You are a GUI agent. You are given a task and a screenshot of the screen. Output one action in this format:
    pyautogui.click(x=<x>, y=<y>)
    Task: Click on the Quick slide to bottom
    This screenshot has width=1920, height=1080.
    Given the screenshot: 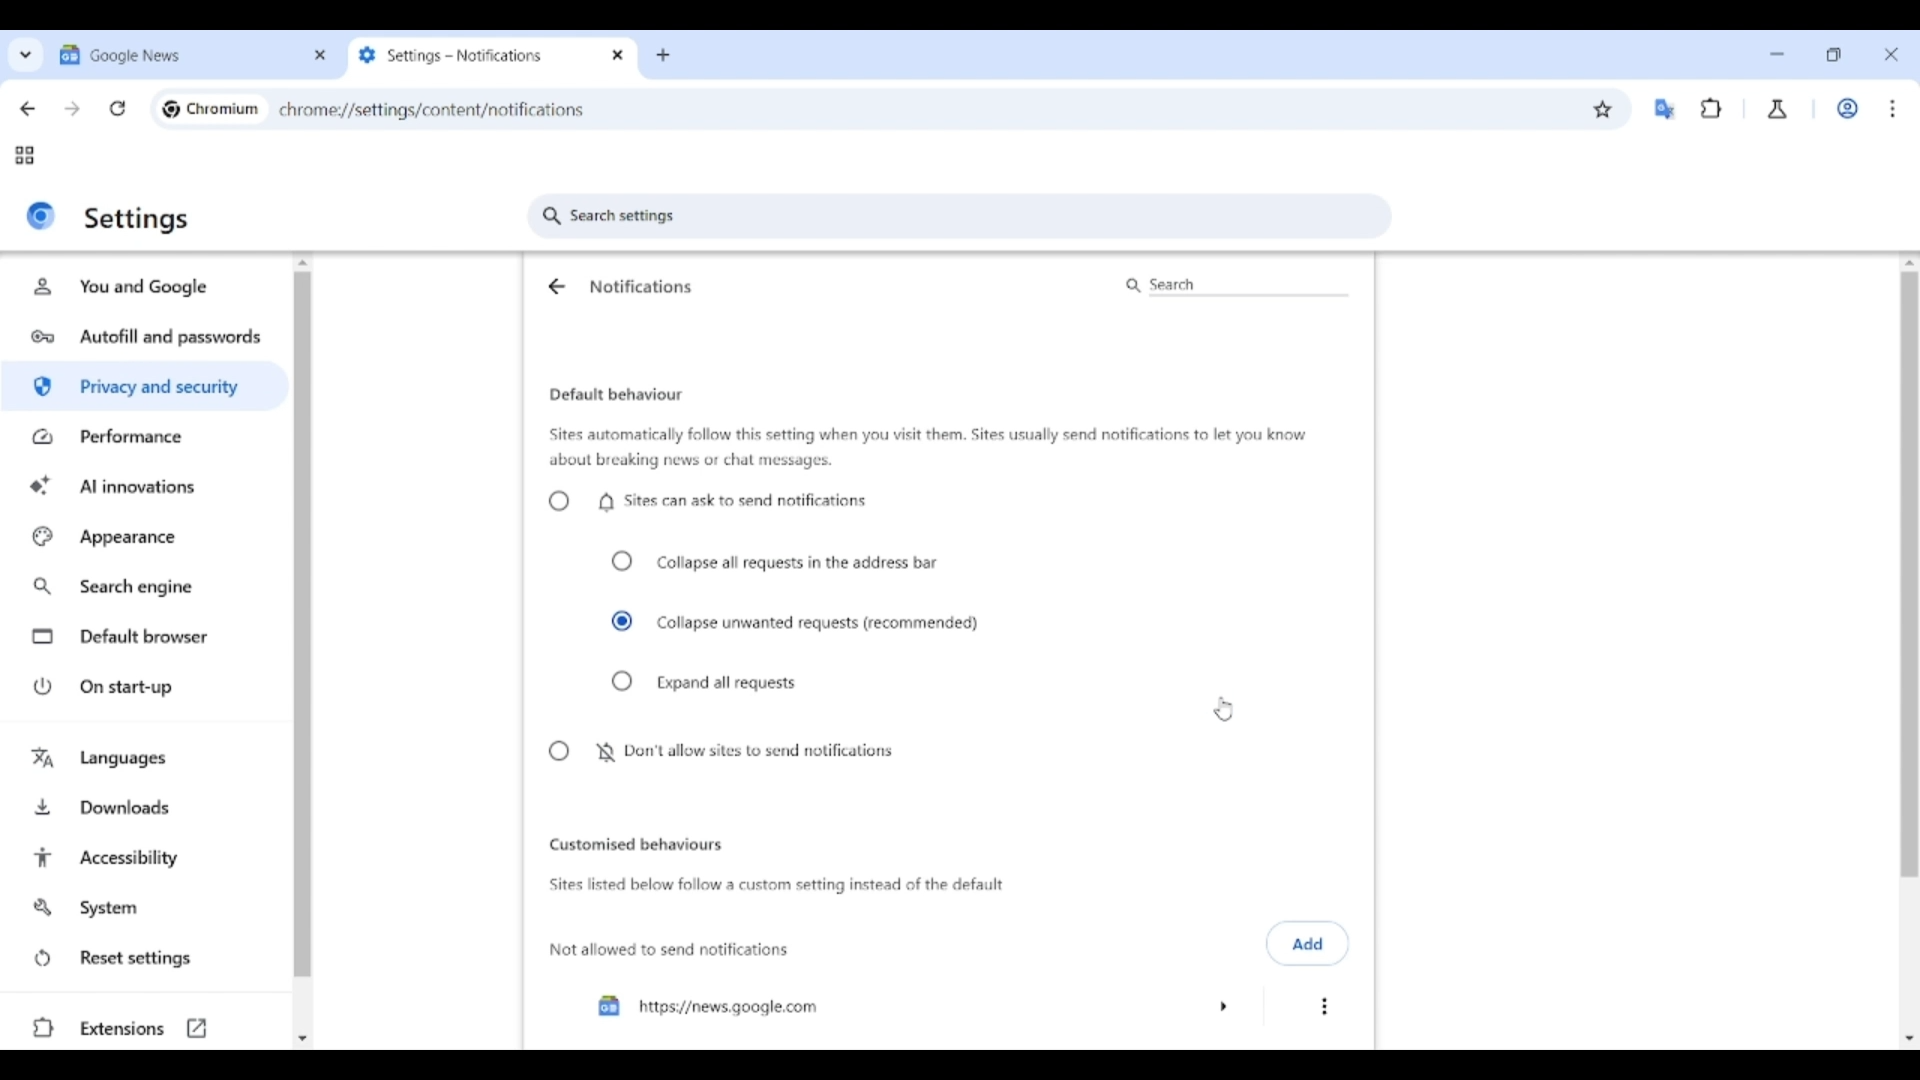 What is the action you would take?
    pyautogui.click(x=302, y=1039)
    